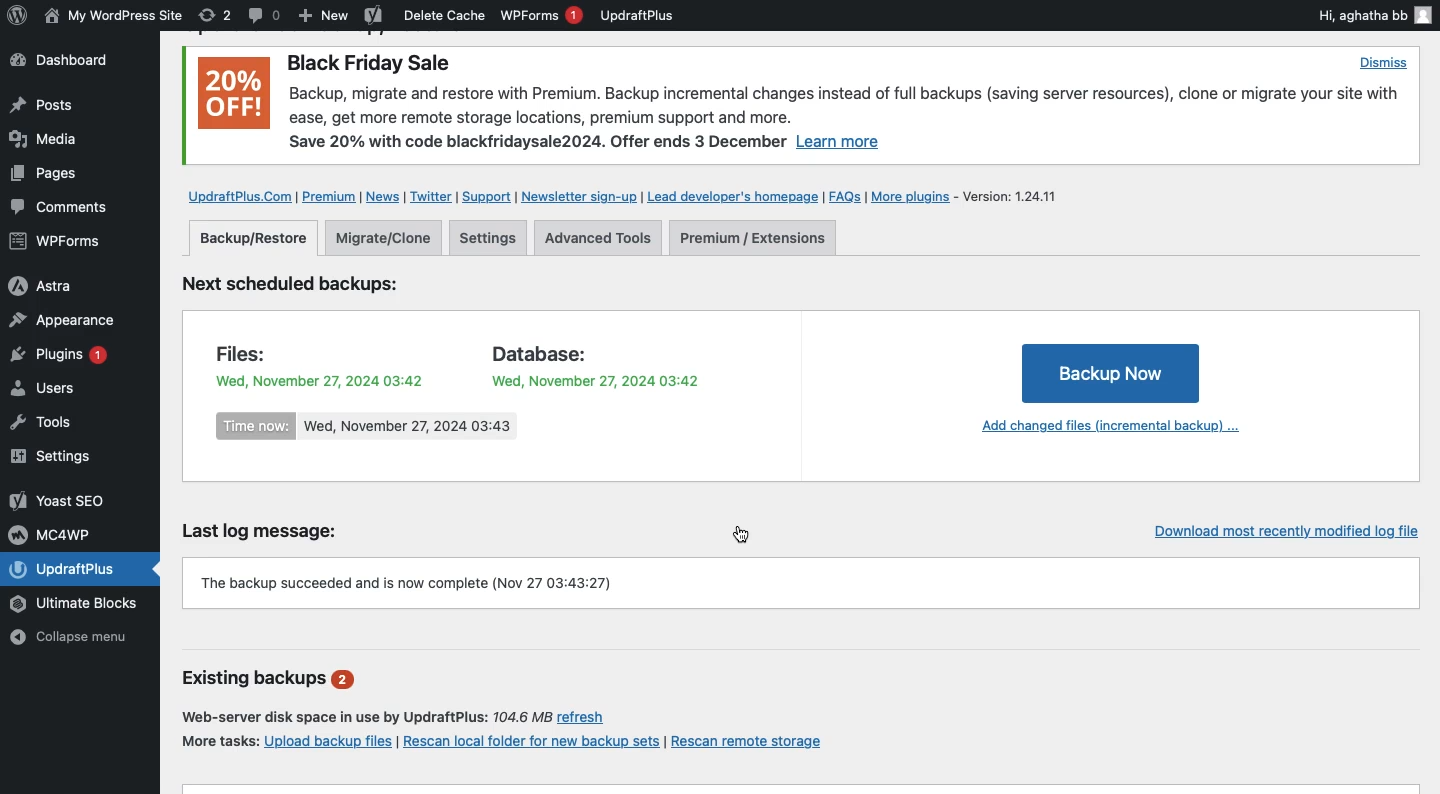  Describe the element at coordinates (580, 199) in the screenshot. I see `Newsletter sign up` at that location.